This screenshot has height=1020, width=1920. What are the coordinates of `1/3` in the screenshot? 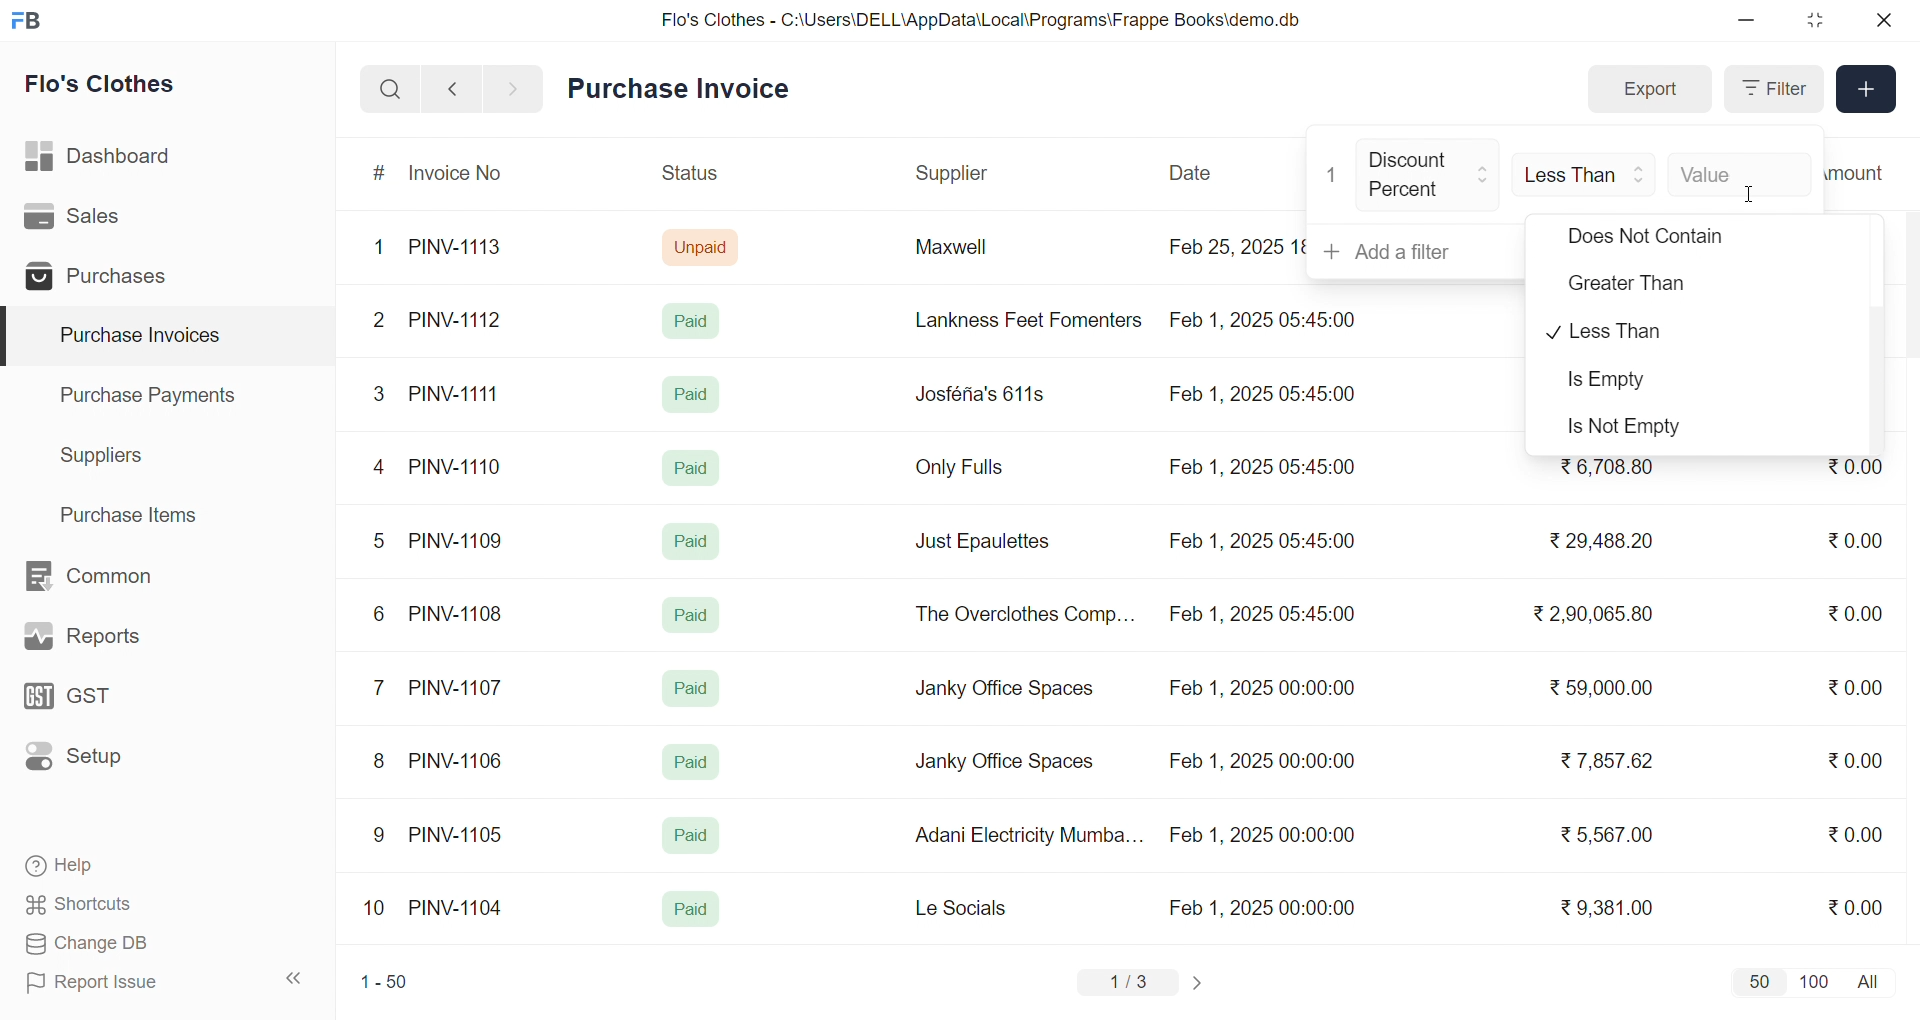 It's located at (1129, 984).